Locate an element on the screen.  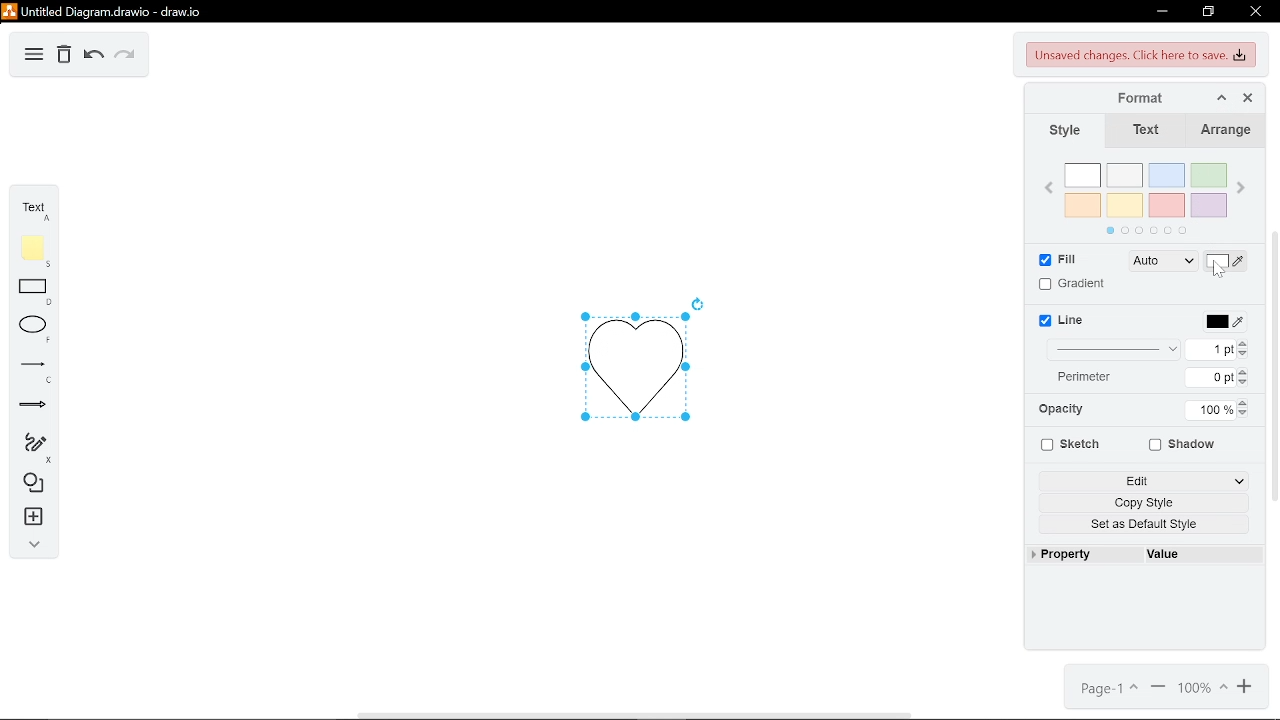
arrange is located at coordinates (1226, 132).